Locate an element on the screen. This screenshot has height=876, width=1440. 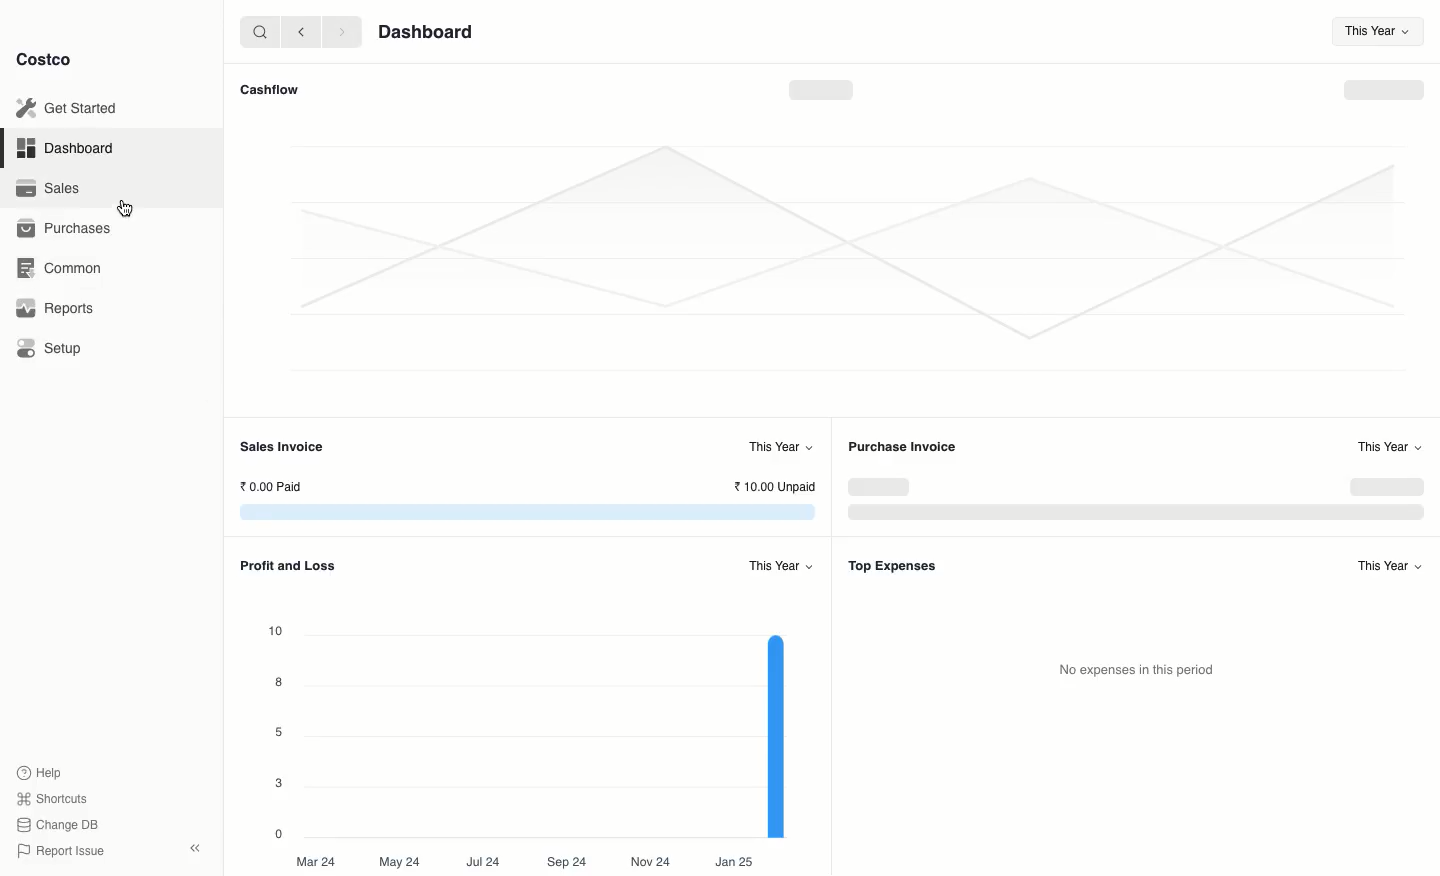
Purchase Invoice is located at coordinates (905, 446).